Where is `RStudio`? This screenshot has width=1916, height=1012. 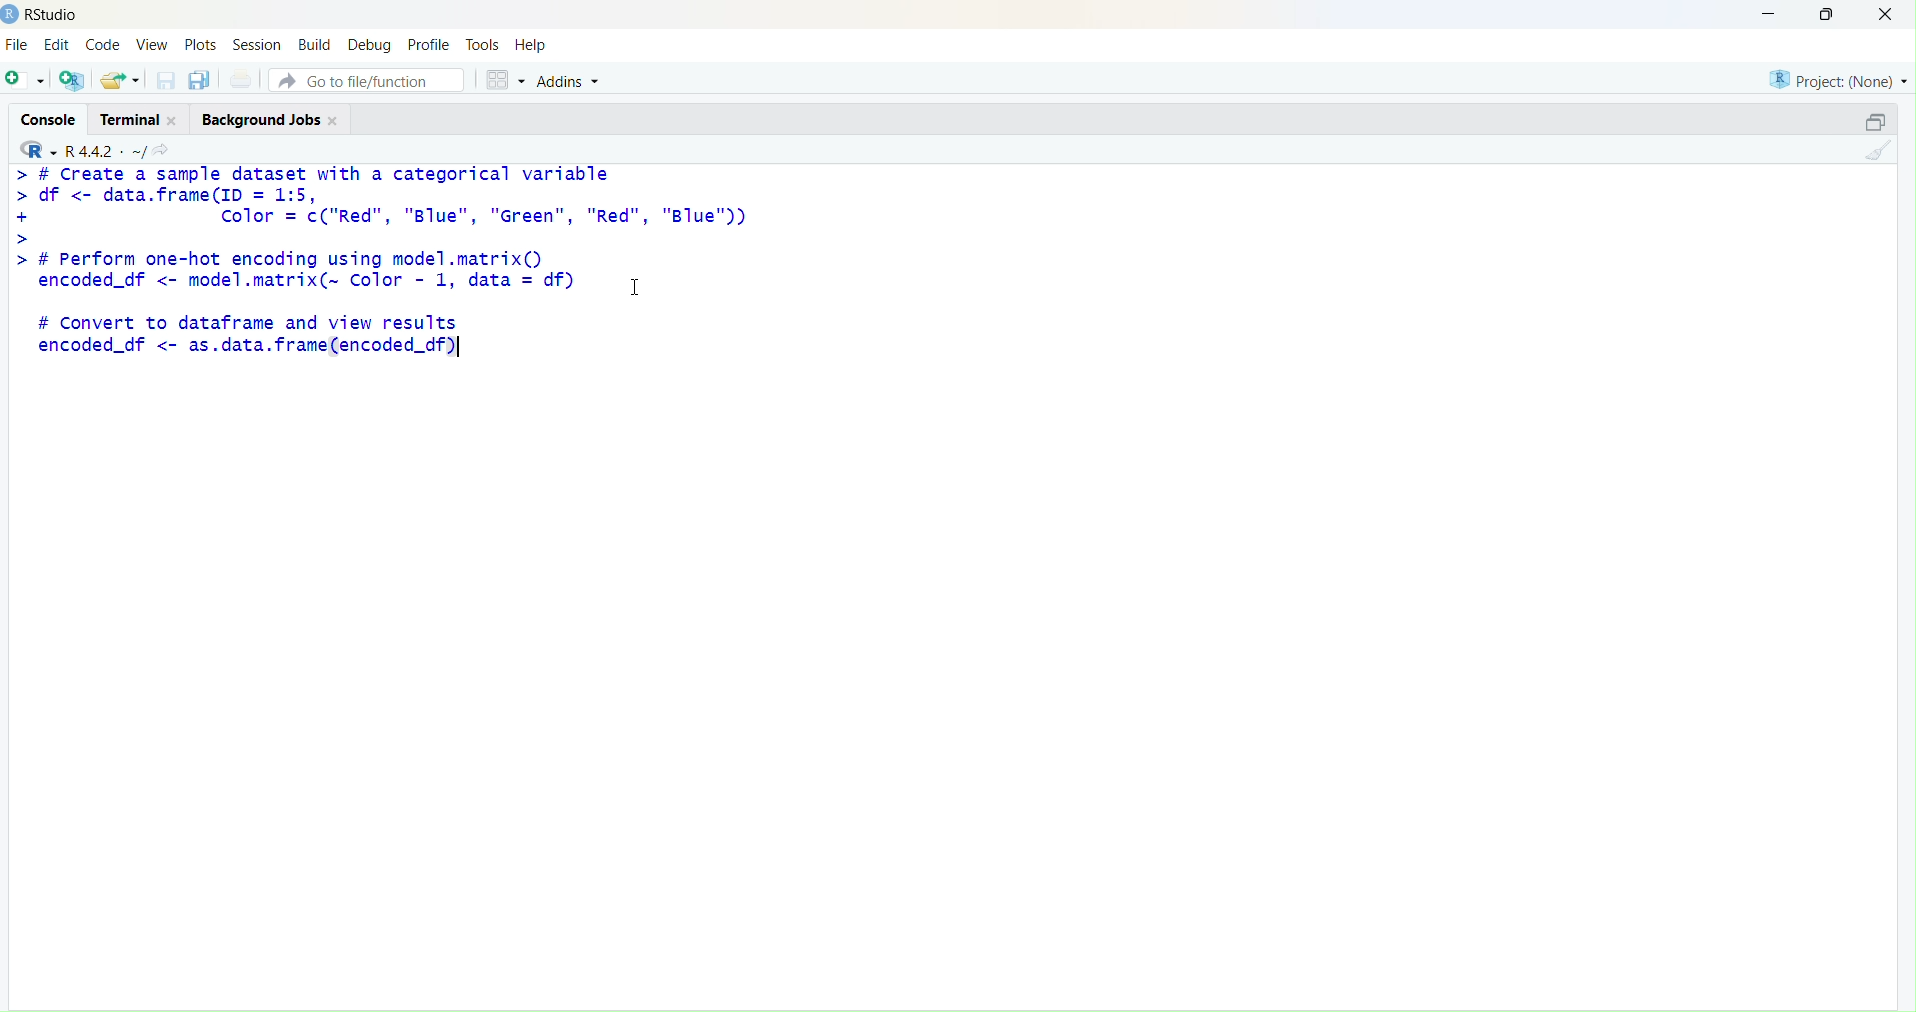
RStudio is located at coordinates (54, 15).